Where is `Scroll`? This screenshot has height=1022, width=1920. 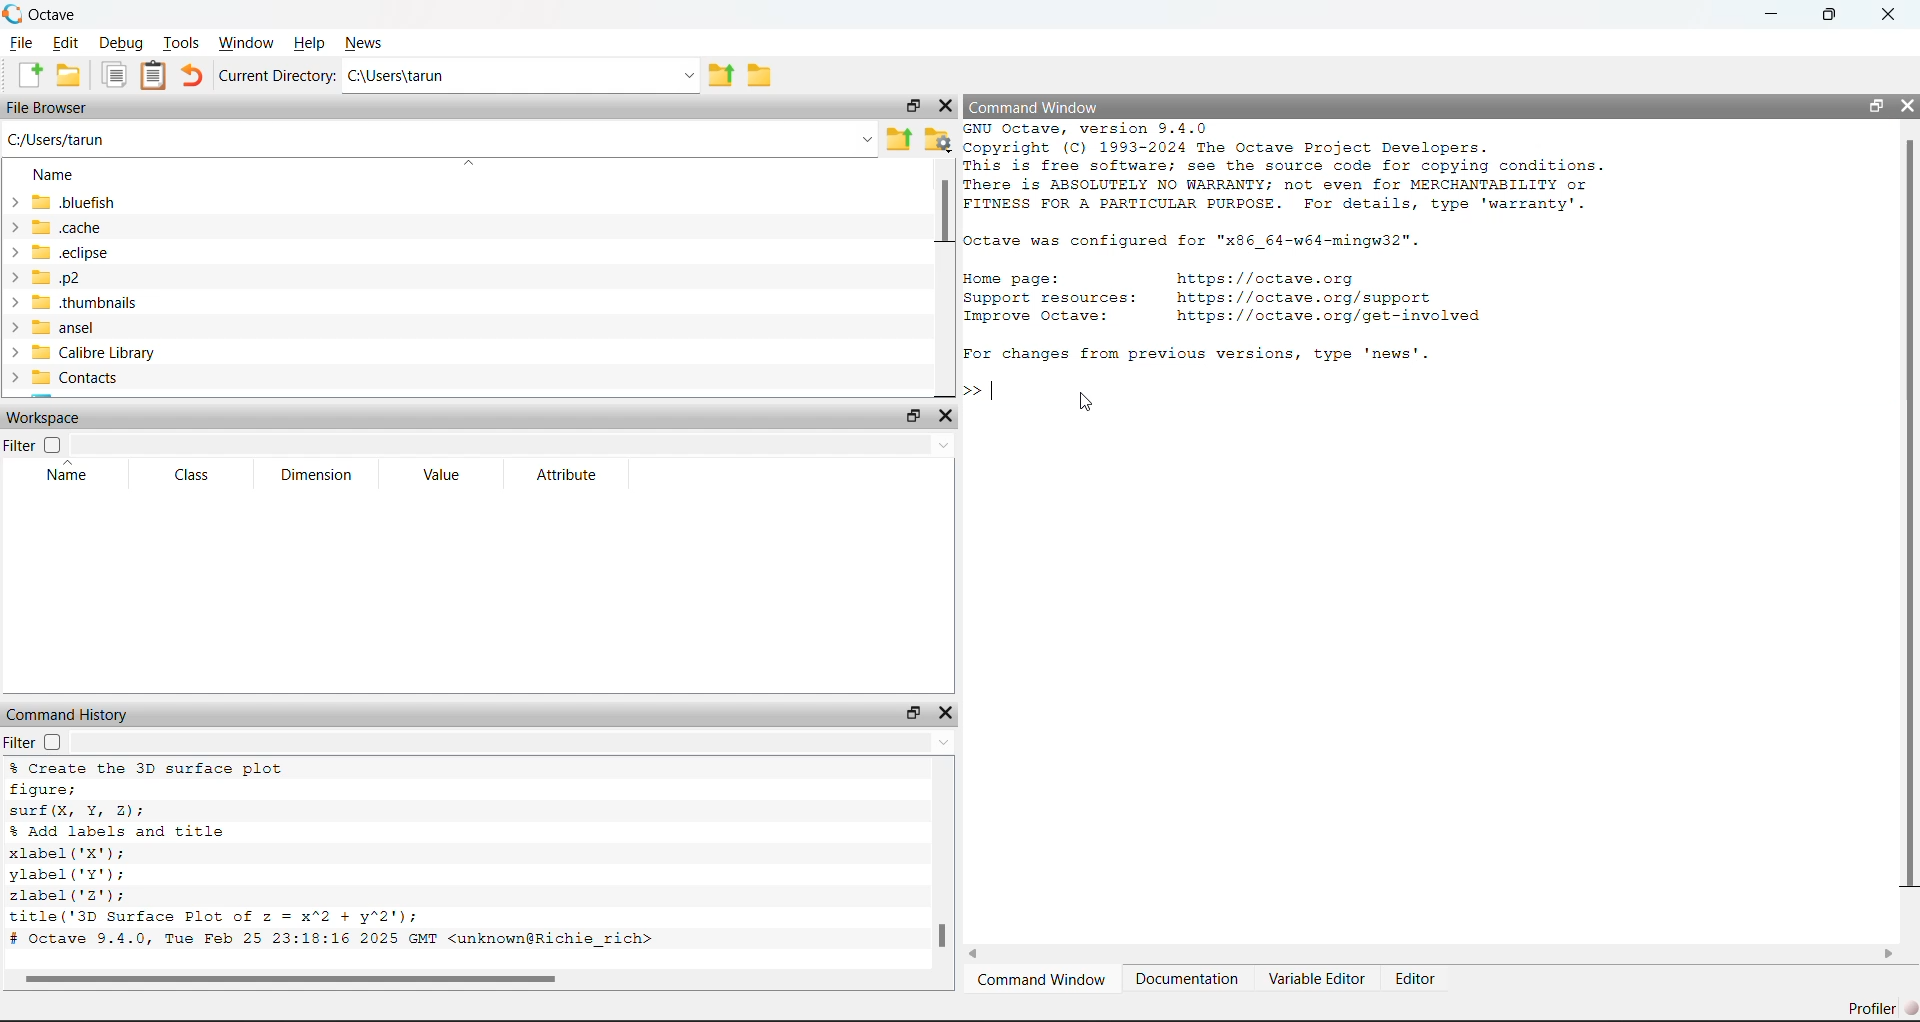 Scroll is located at coordinates (1910, 532).